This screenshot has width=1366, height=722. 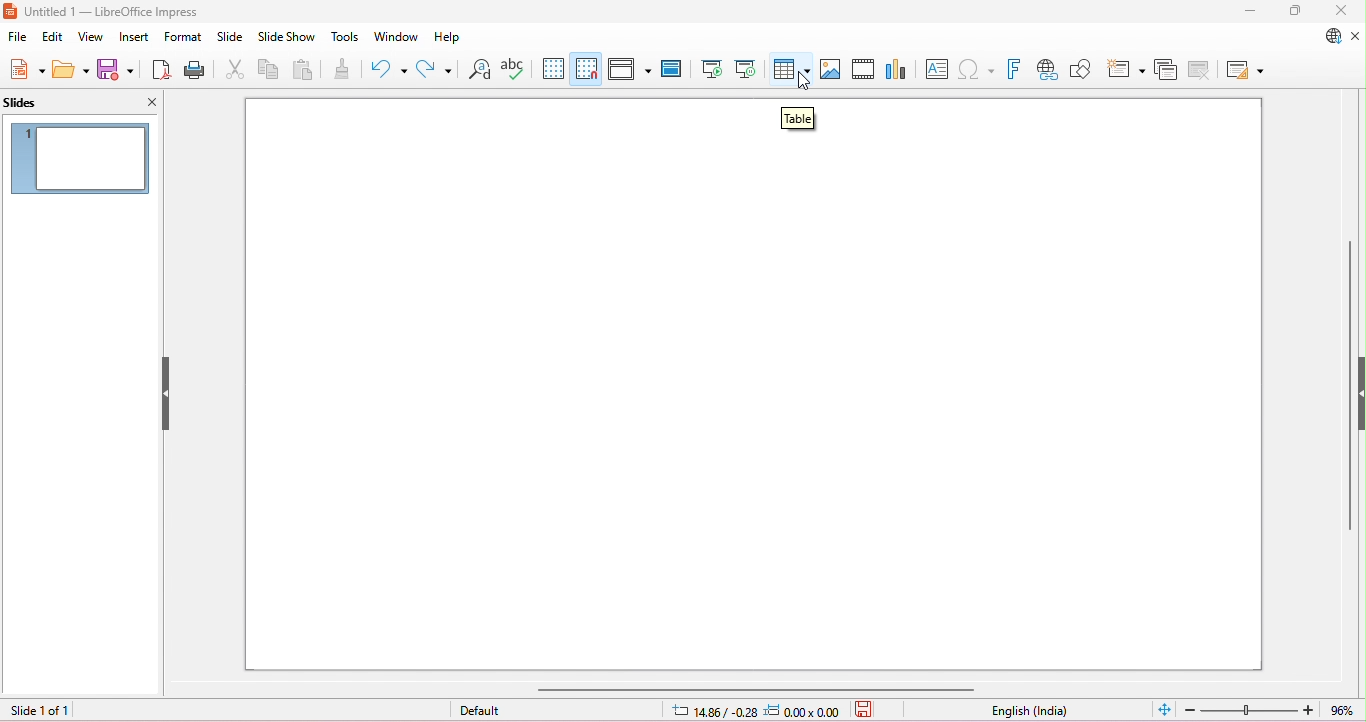 I want to click on object position, so click(x=804, y=710).